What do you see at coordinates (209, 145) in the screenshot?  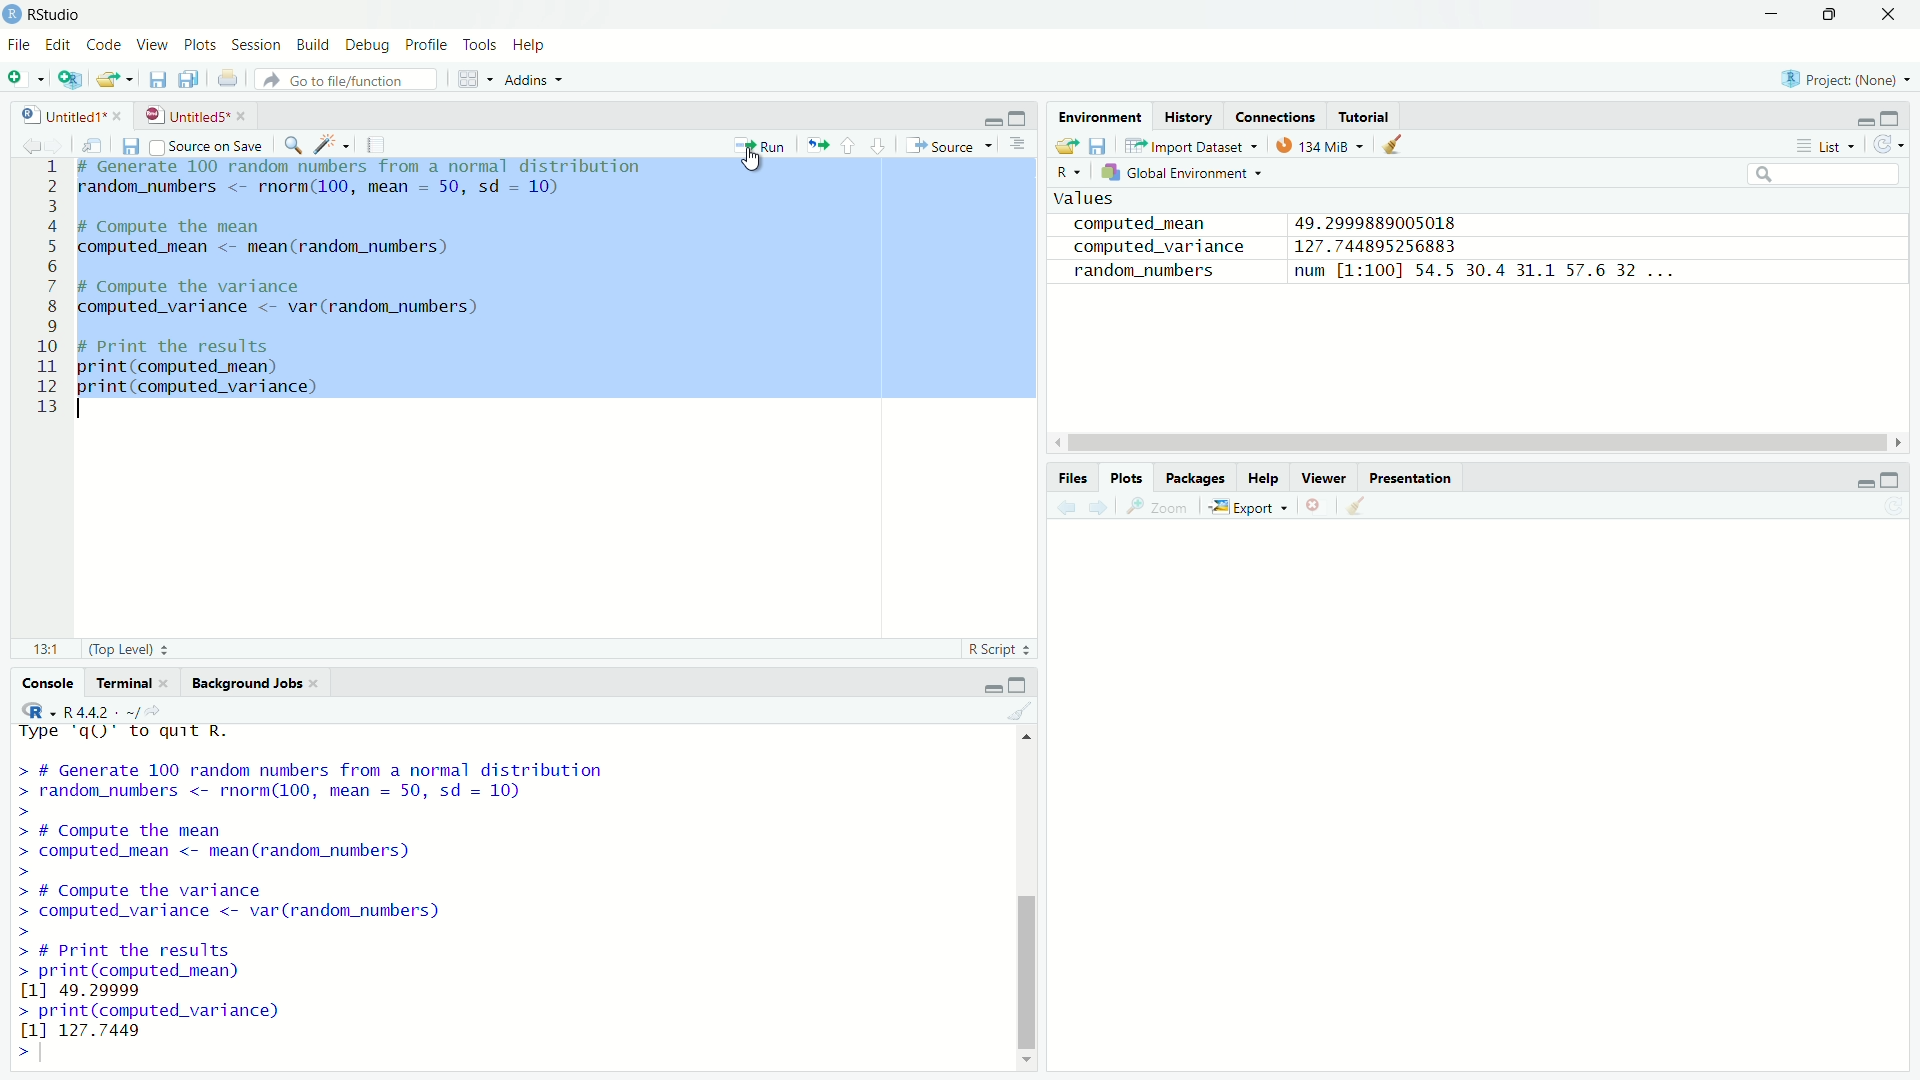 I see `source on save` at bounding box center [209, 145].